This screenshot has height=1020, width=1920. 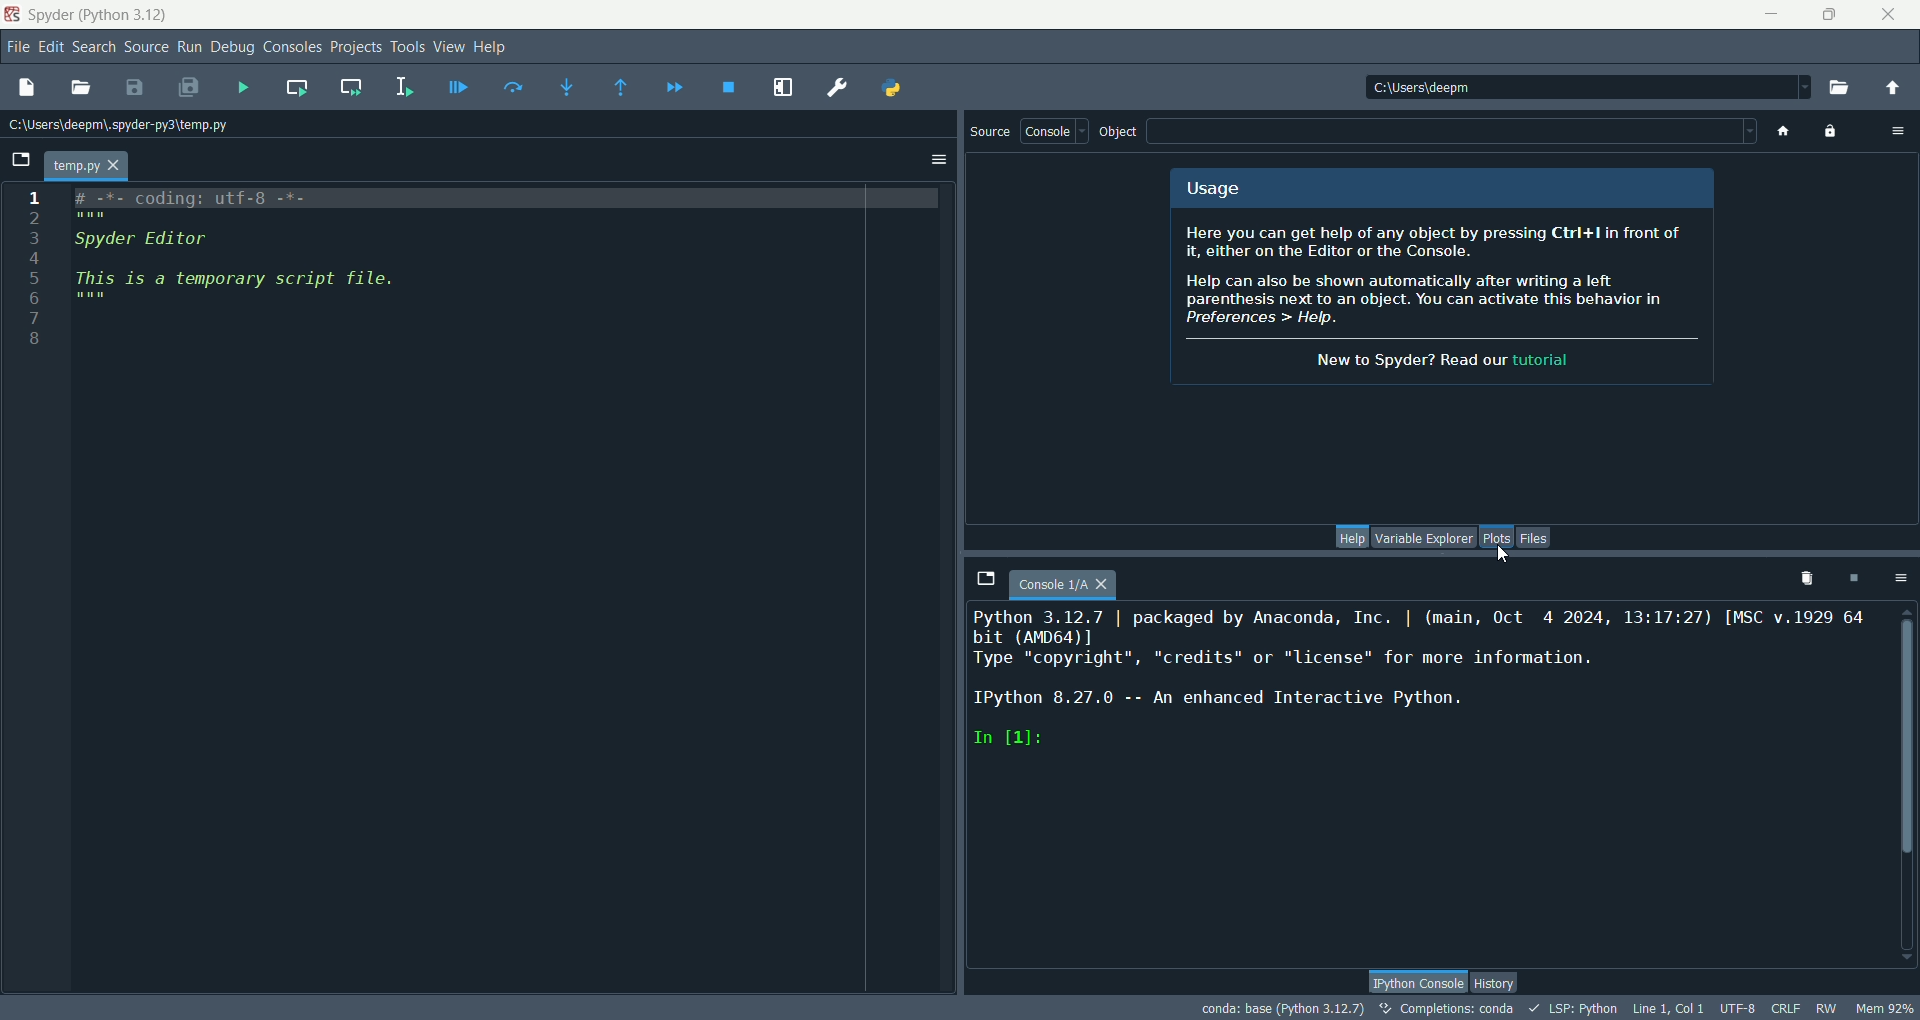 What do you see at coordinates (622, 88) in the screenshot?
I see `run until current function returns` at bounding box center [622, 88].